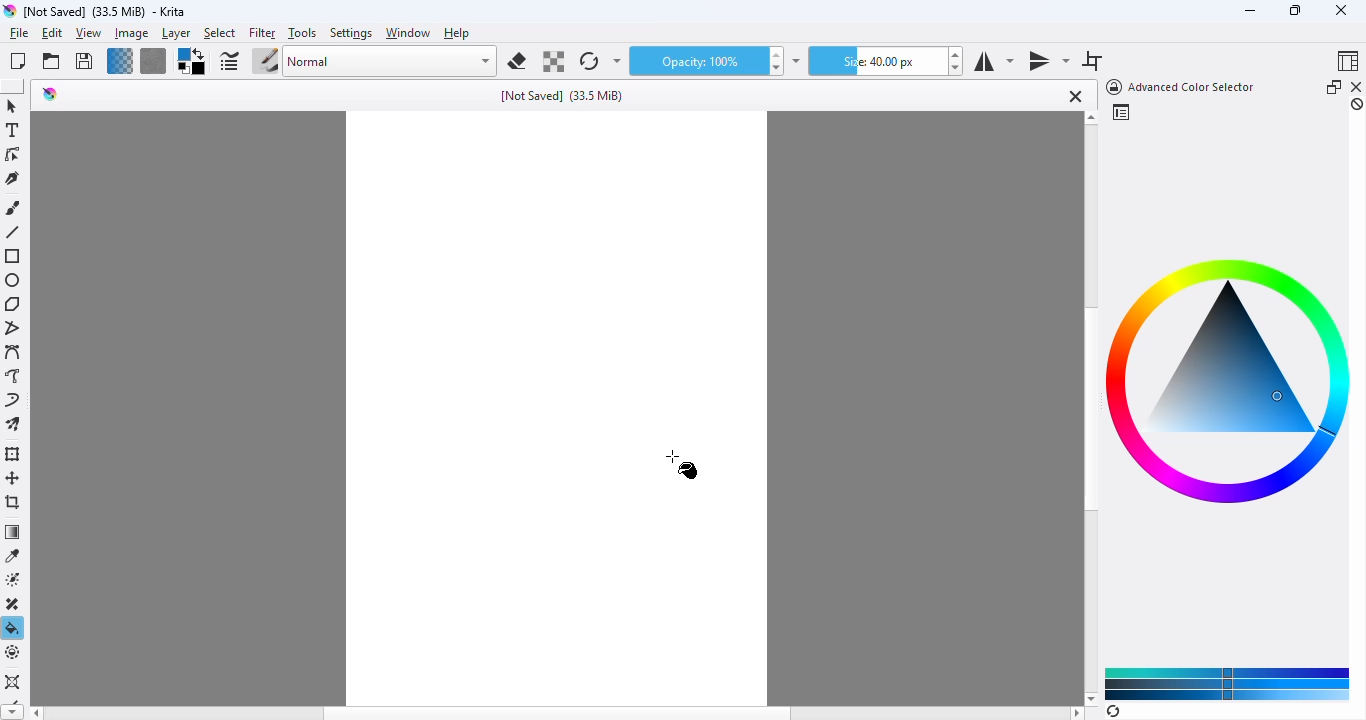 The width and height of the screenshot is (1366, 720). What do you see at coordinates (220, 34) in the screenshot?
I see `select` at bounding box center [220, 34].